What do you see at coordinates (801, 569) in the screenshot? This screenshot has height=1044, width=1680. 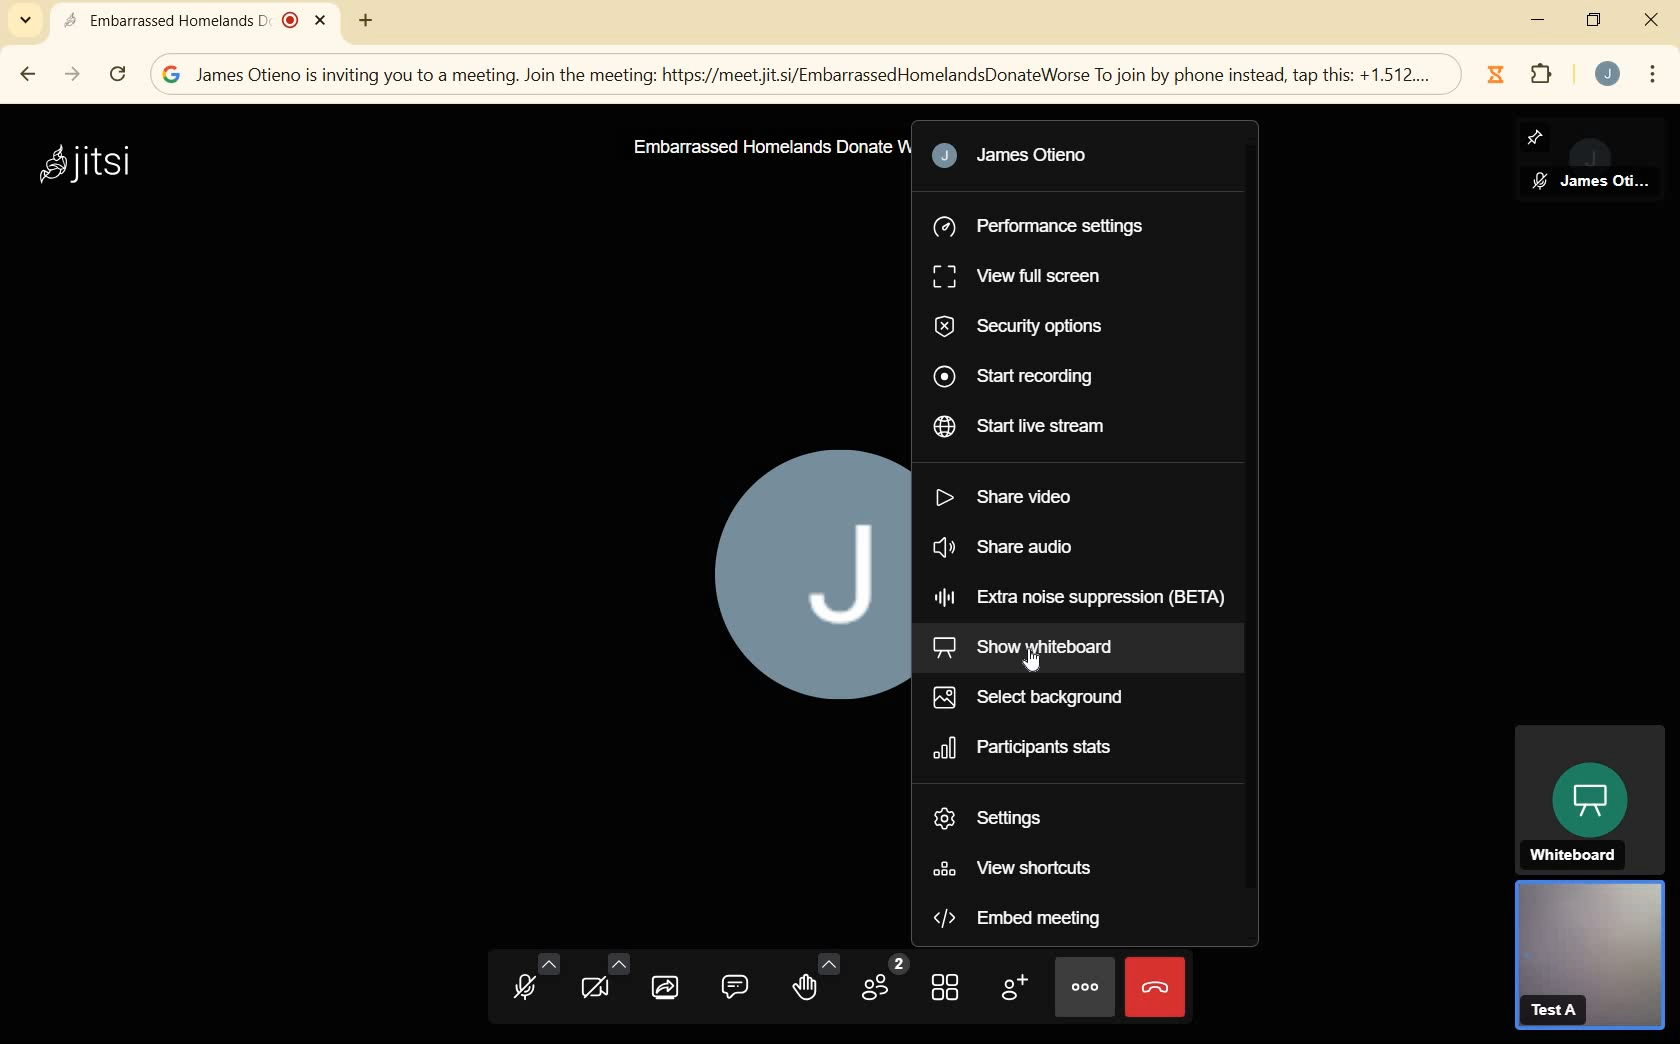 I see `J` at bounding box center [801, 569].